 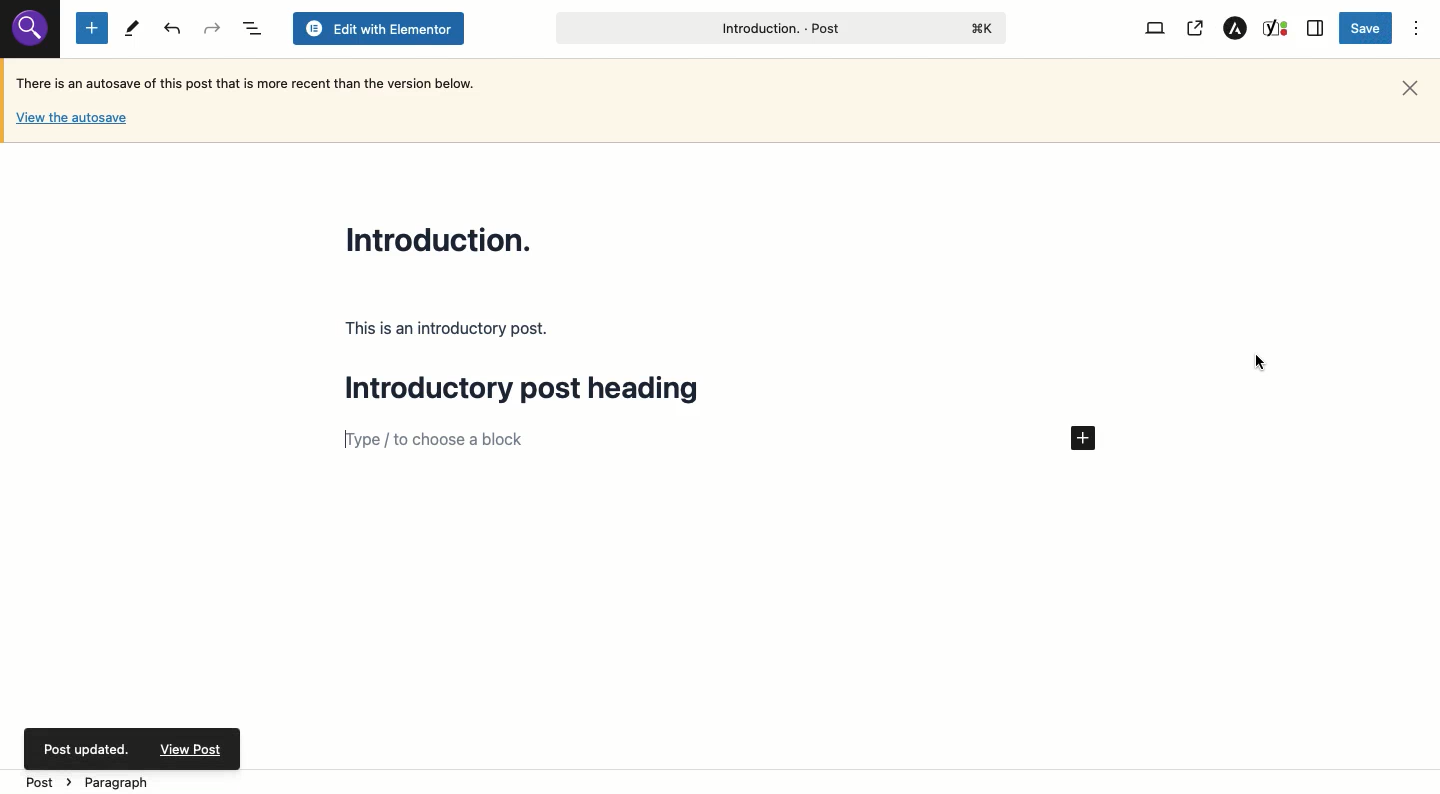 What do you see at coordinates (778, 28) in the screenshot?
I see `Post` at bounding box center [778, 28].